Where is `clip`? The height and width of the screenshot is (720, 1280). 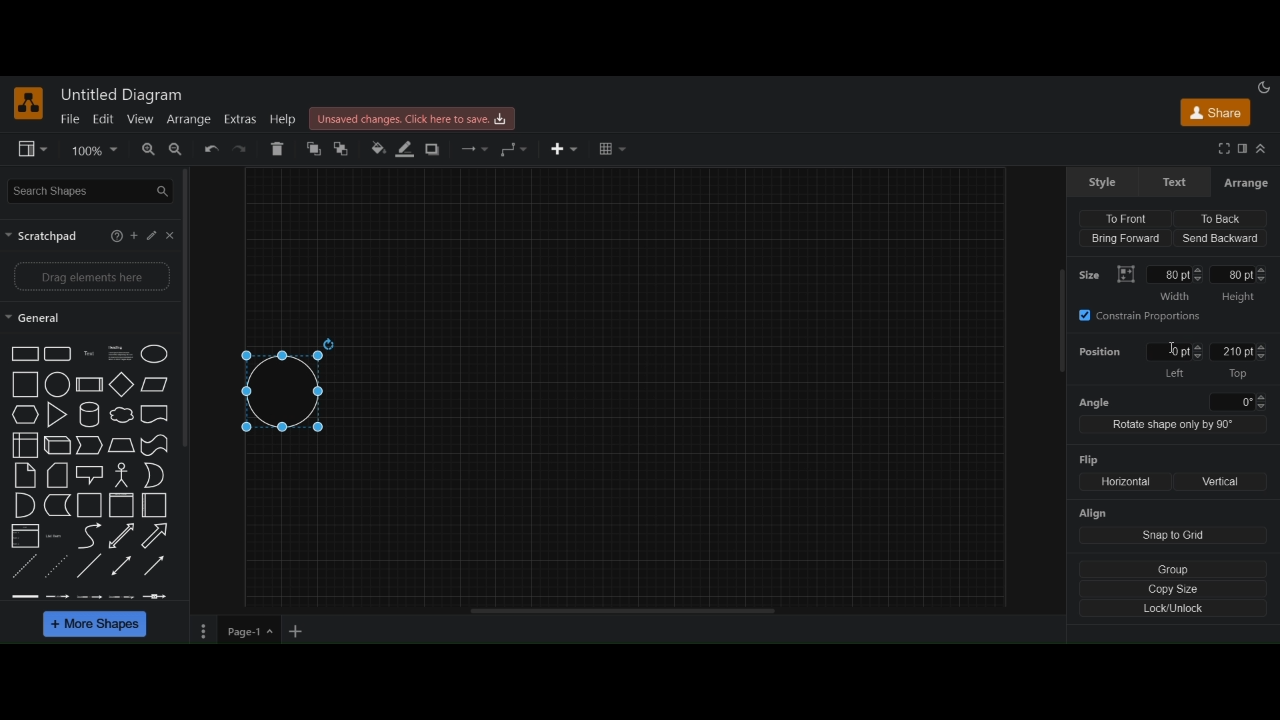 clip is located at coordinates (25, 535).